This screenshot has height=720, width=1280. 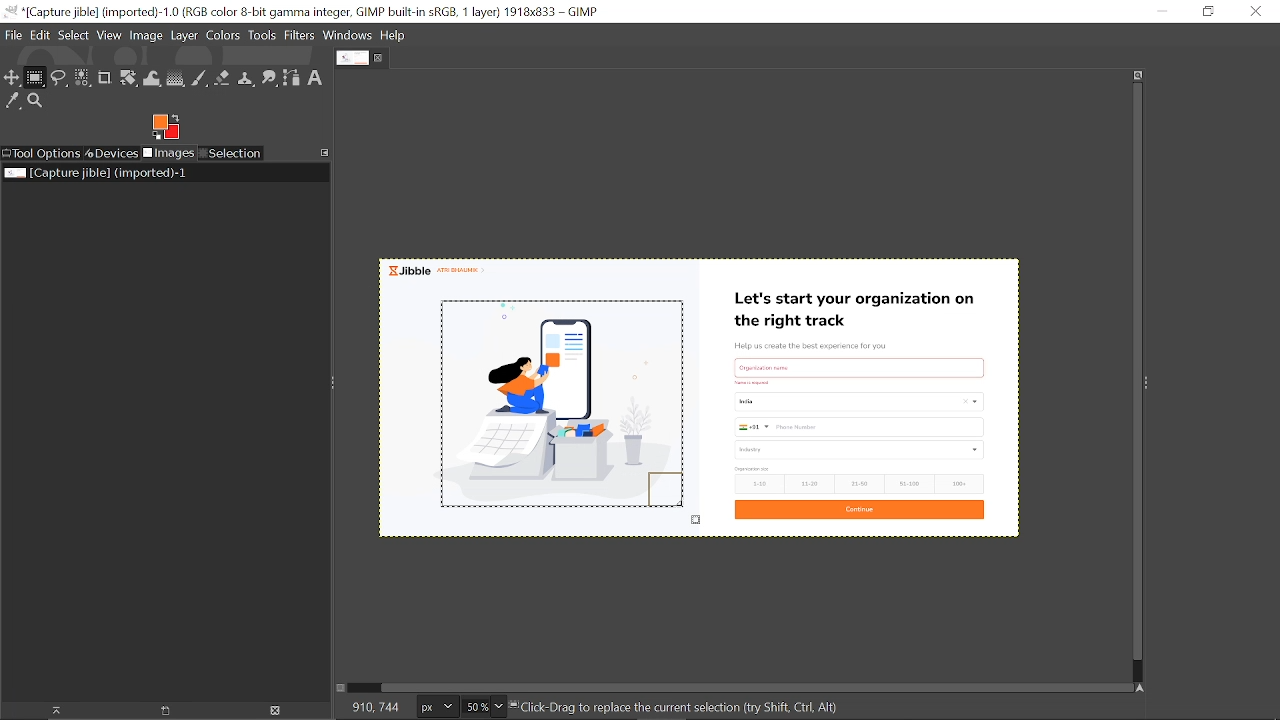 I want to click on Current window, so click(x=309, y=12).